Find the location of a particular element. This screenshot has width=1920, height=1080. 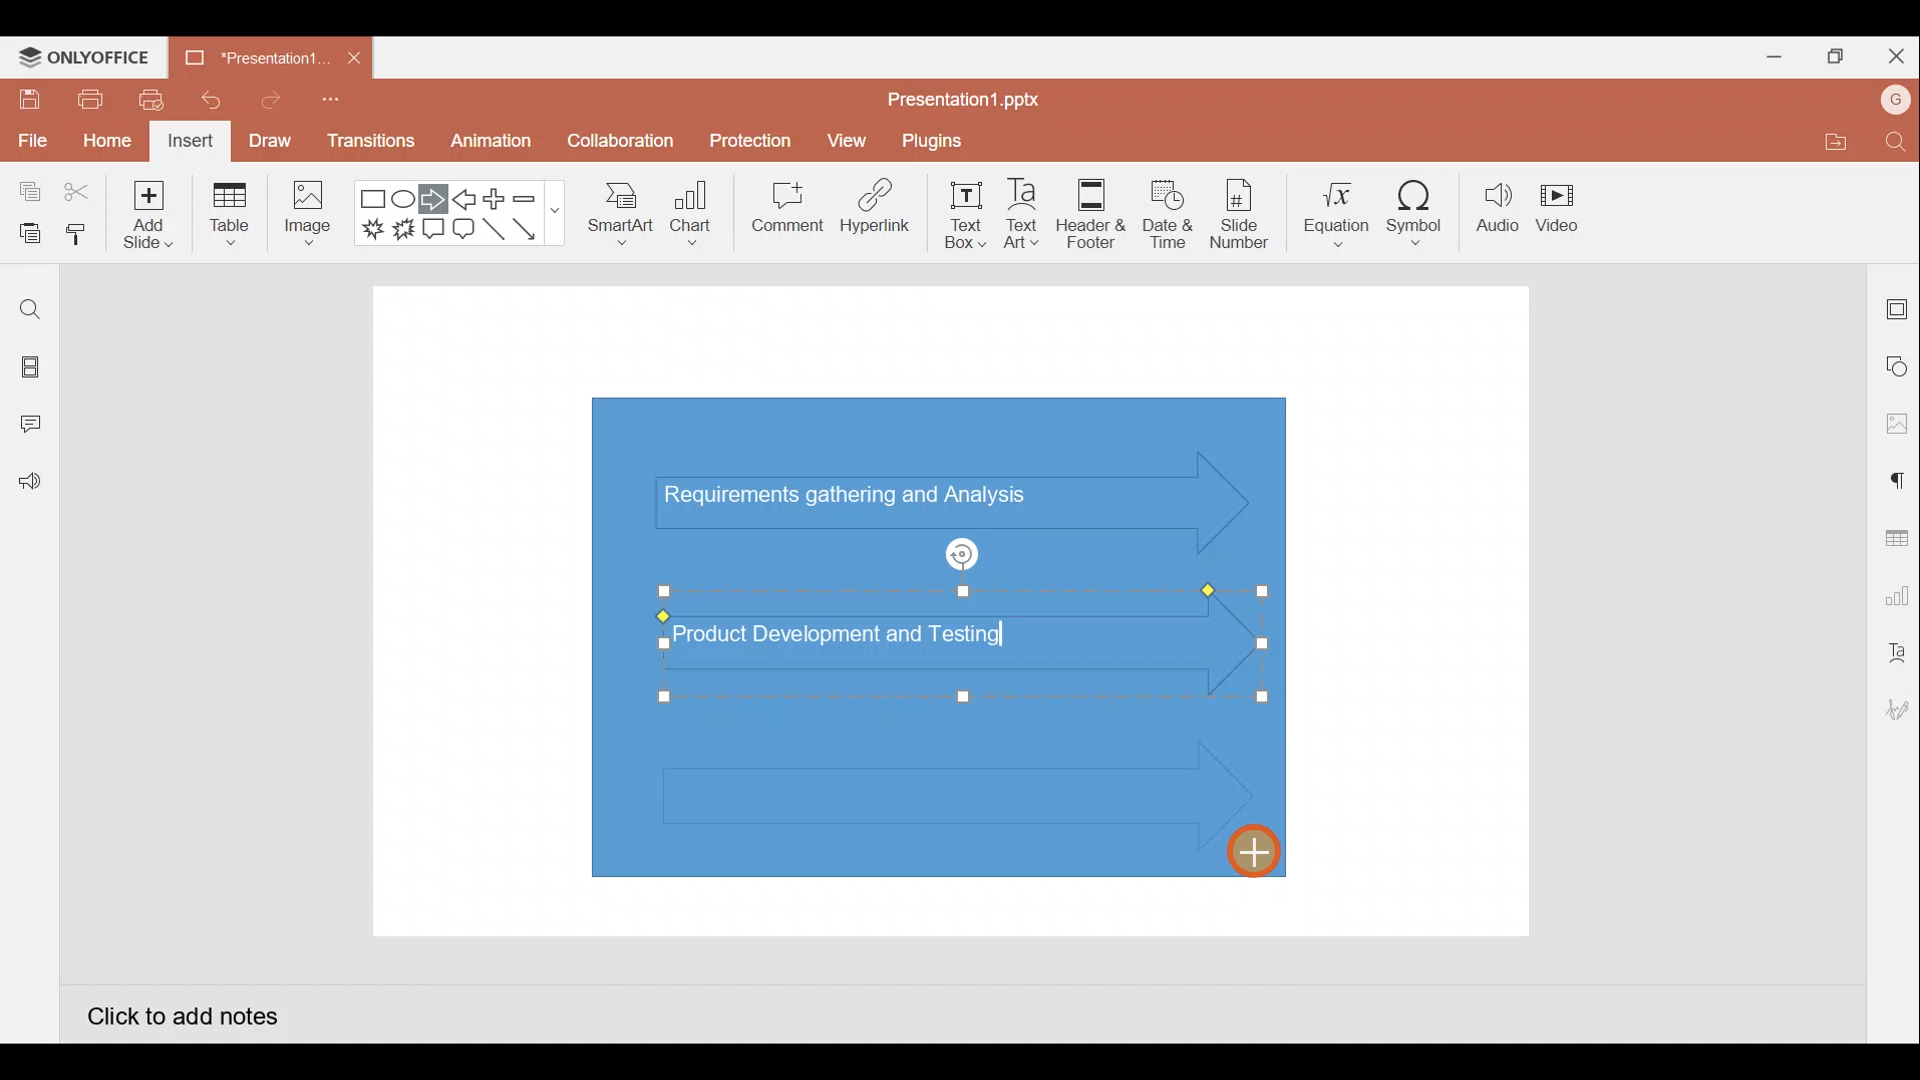

File is located at coordinates (30, 137).